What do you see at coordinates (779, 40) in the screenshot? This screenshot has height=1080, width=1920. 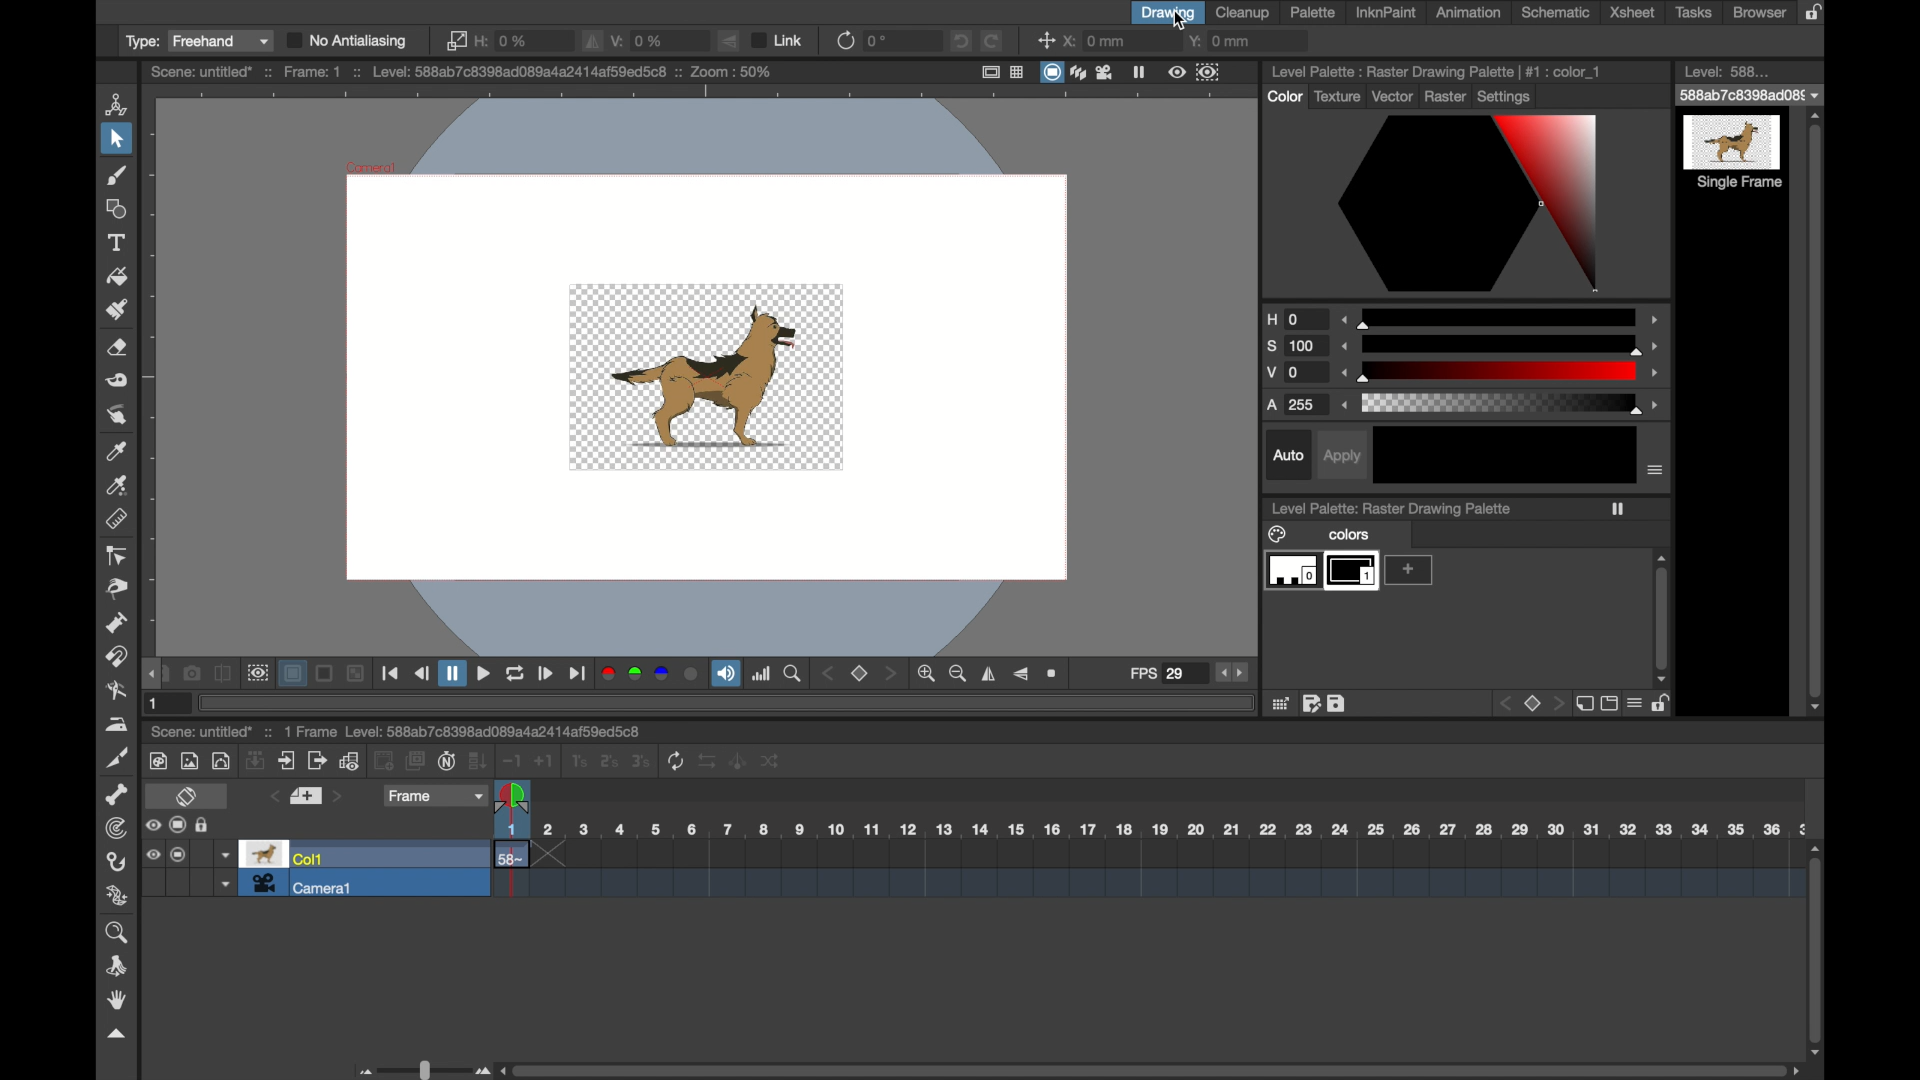 I see `link` at bounding box center [779, 40].